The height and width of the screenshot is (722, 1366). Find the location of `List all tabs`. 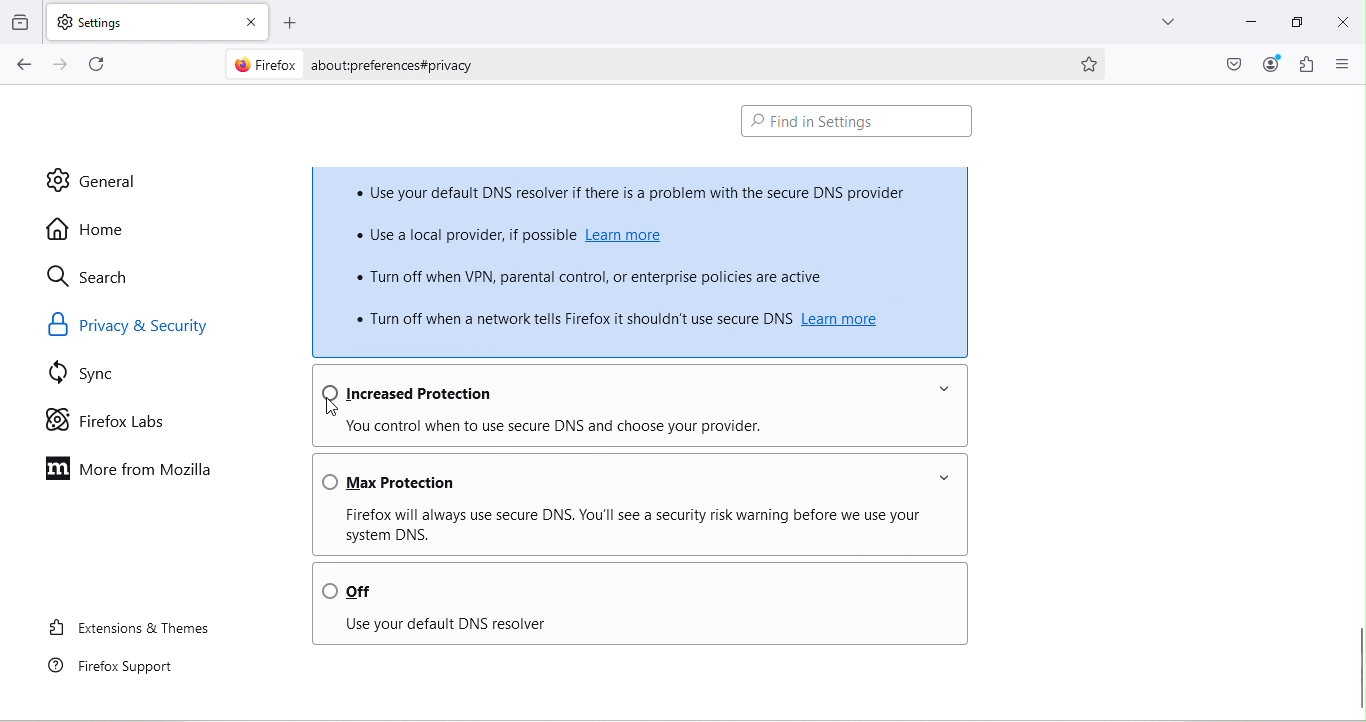

List all tabs is located at coordinates (1167, 25).